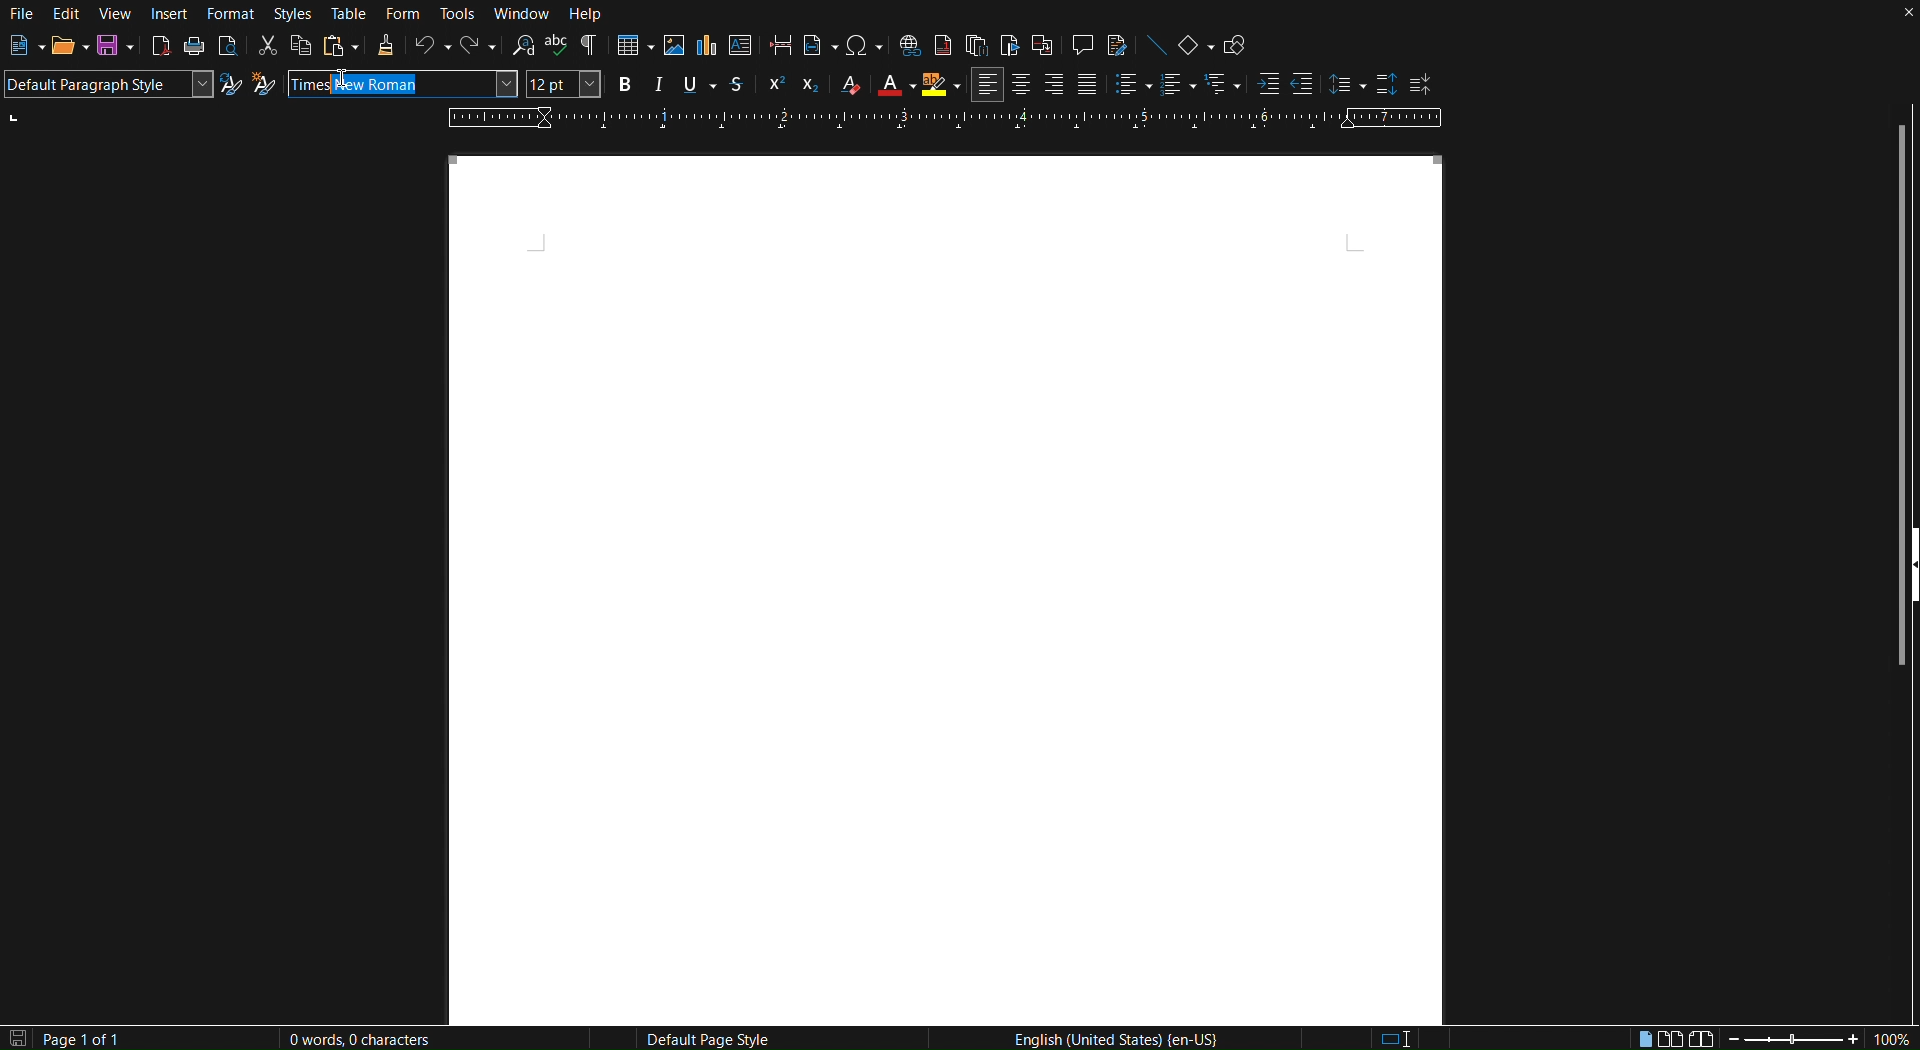  What do you see at coordinates (343, 87) in the screenshot?
I see `Cursor` at bounding box center [343, 87].